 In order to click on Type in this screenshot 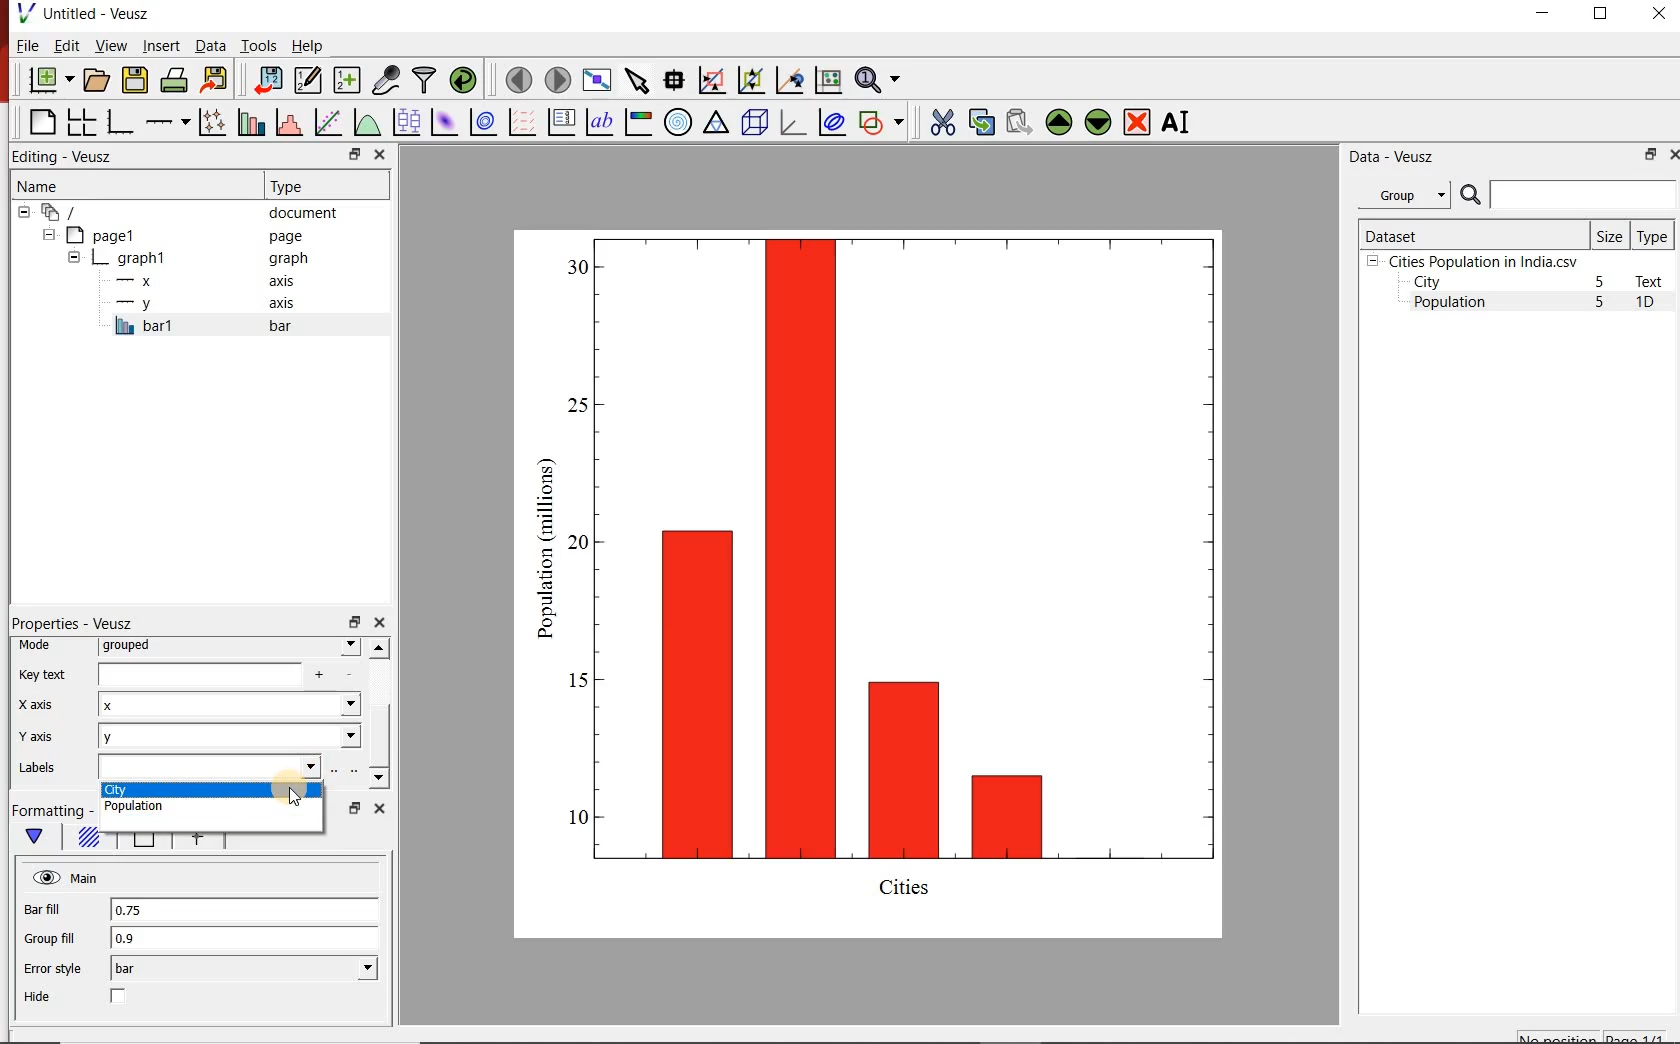, I will do `click(1654, 235)`.